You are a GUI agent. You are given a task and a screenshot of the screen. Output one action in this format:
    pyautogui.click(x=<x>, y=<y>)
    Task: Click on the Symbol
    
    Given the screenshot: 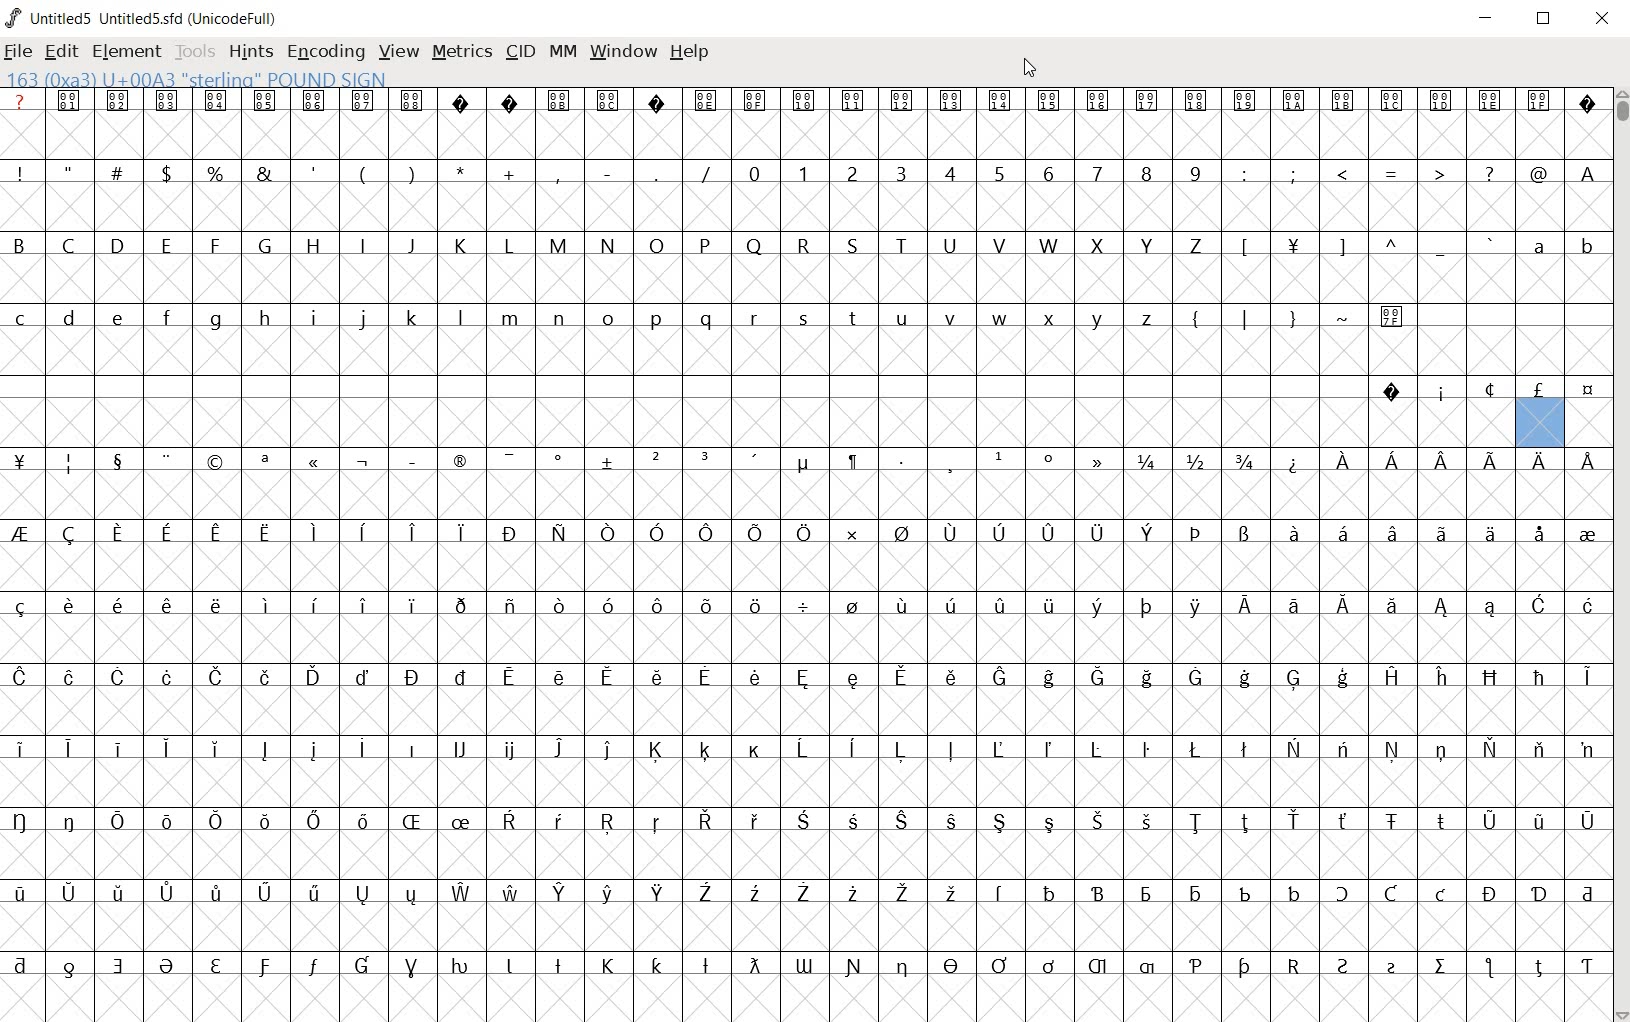 What is the action you would take?
    pyautogui.click(x=1442, y=608)
    